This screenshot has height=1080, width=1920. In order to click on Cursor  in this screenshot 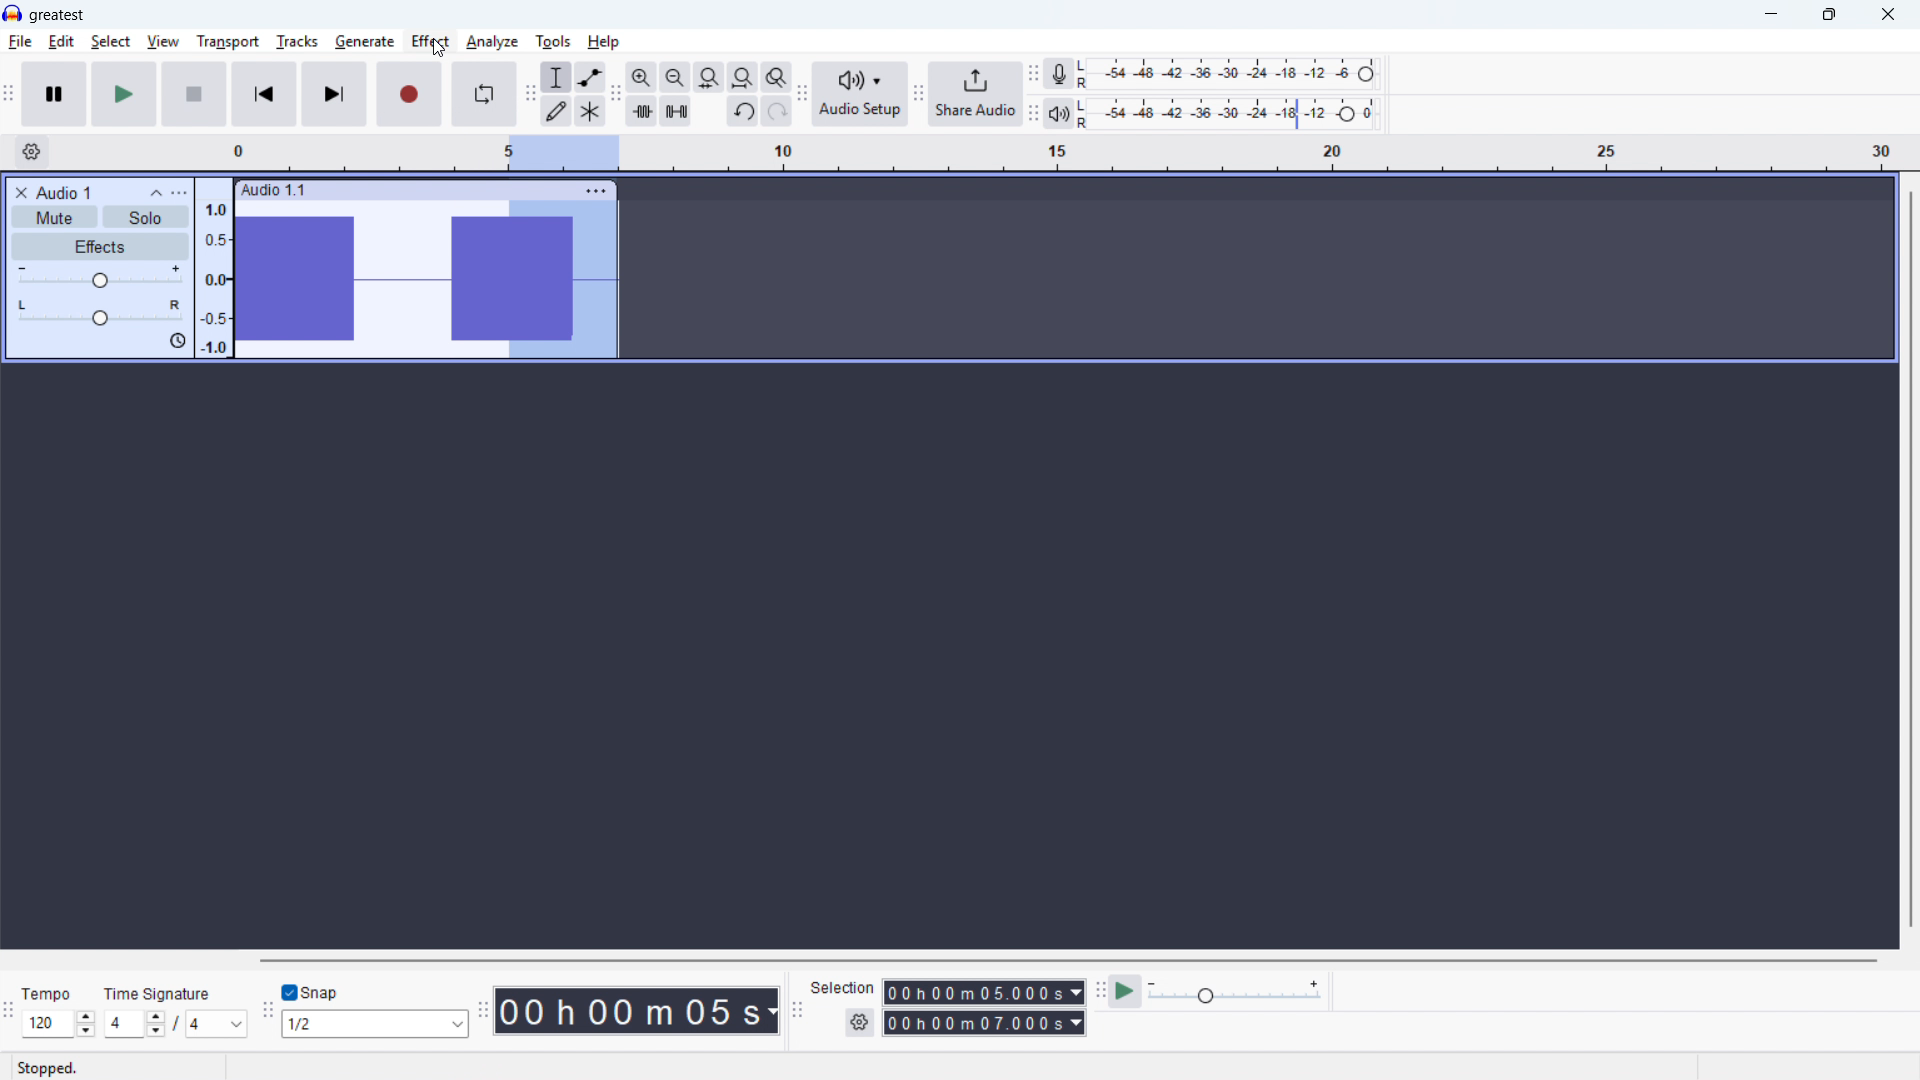, I will do `click(604, 316)`.